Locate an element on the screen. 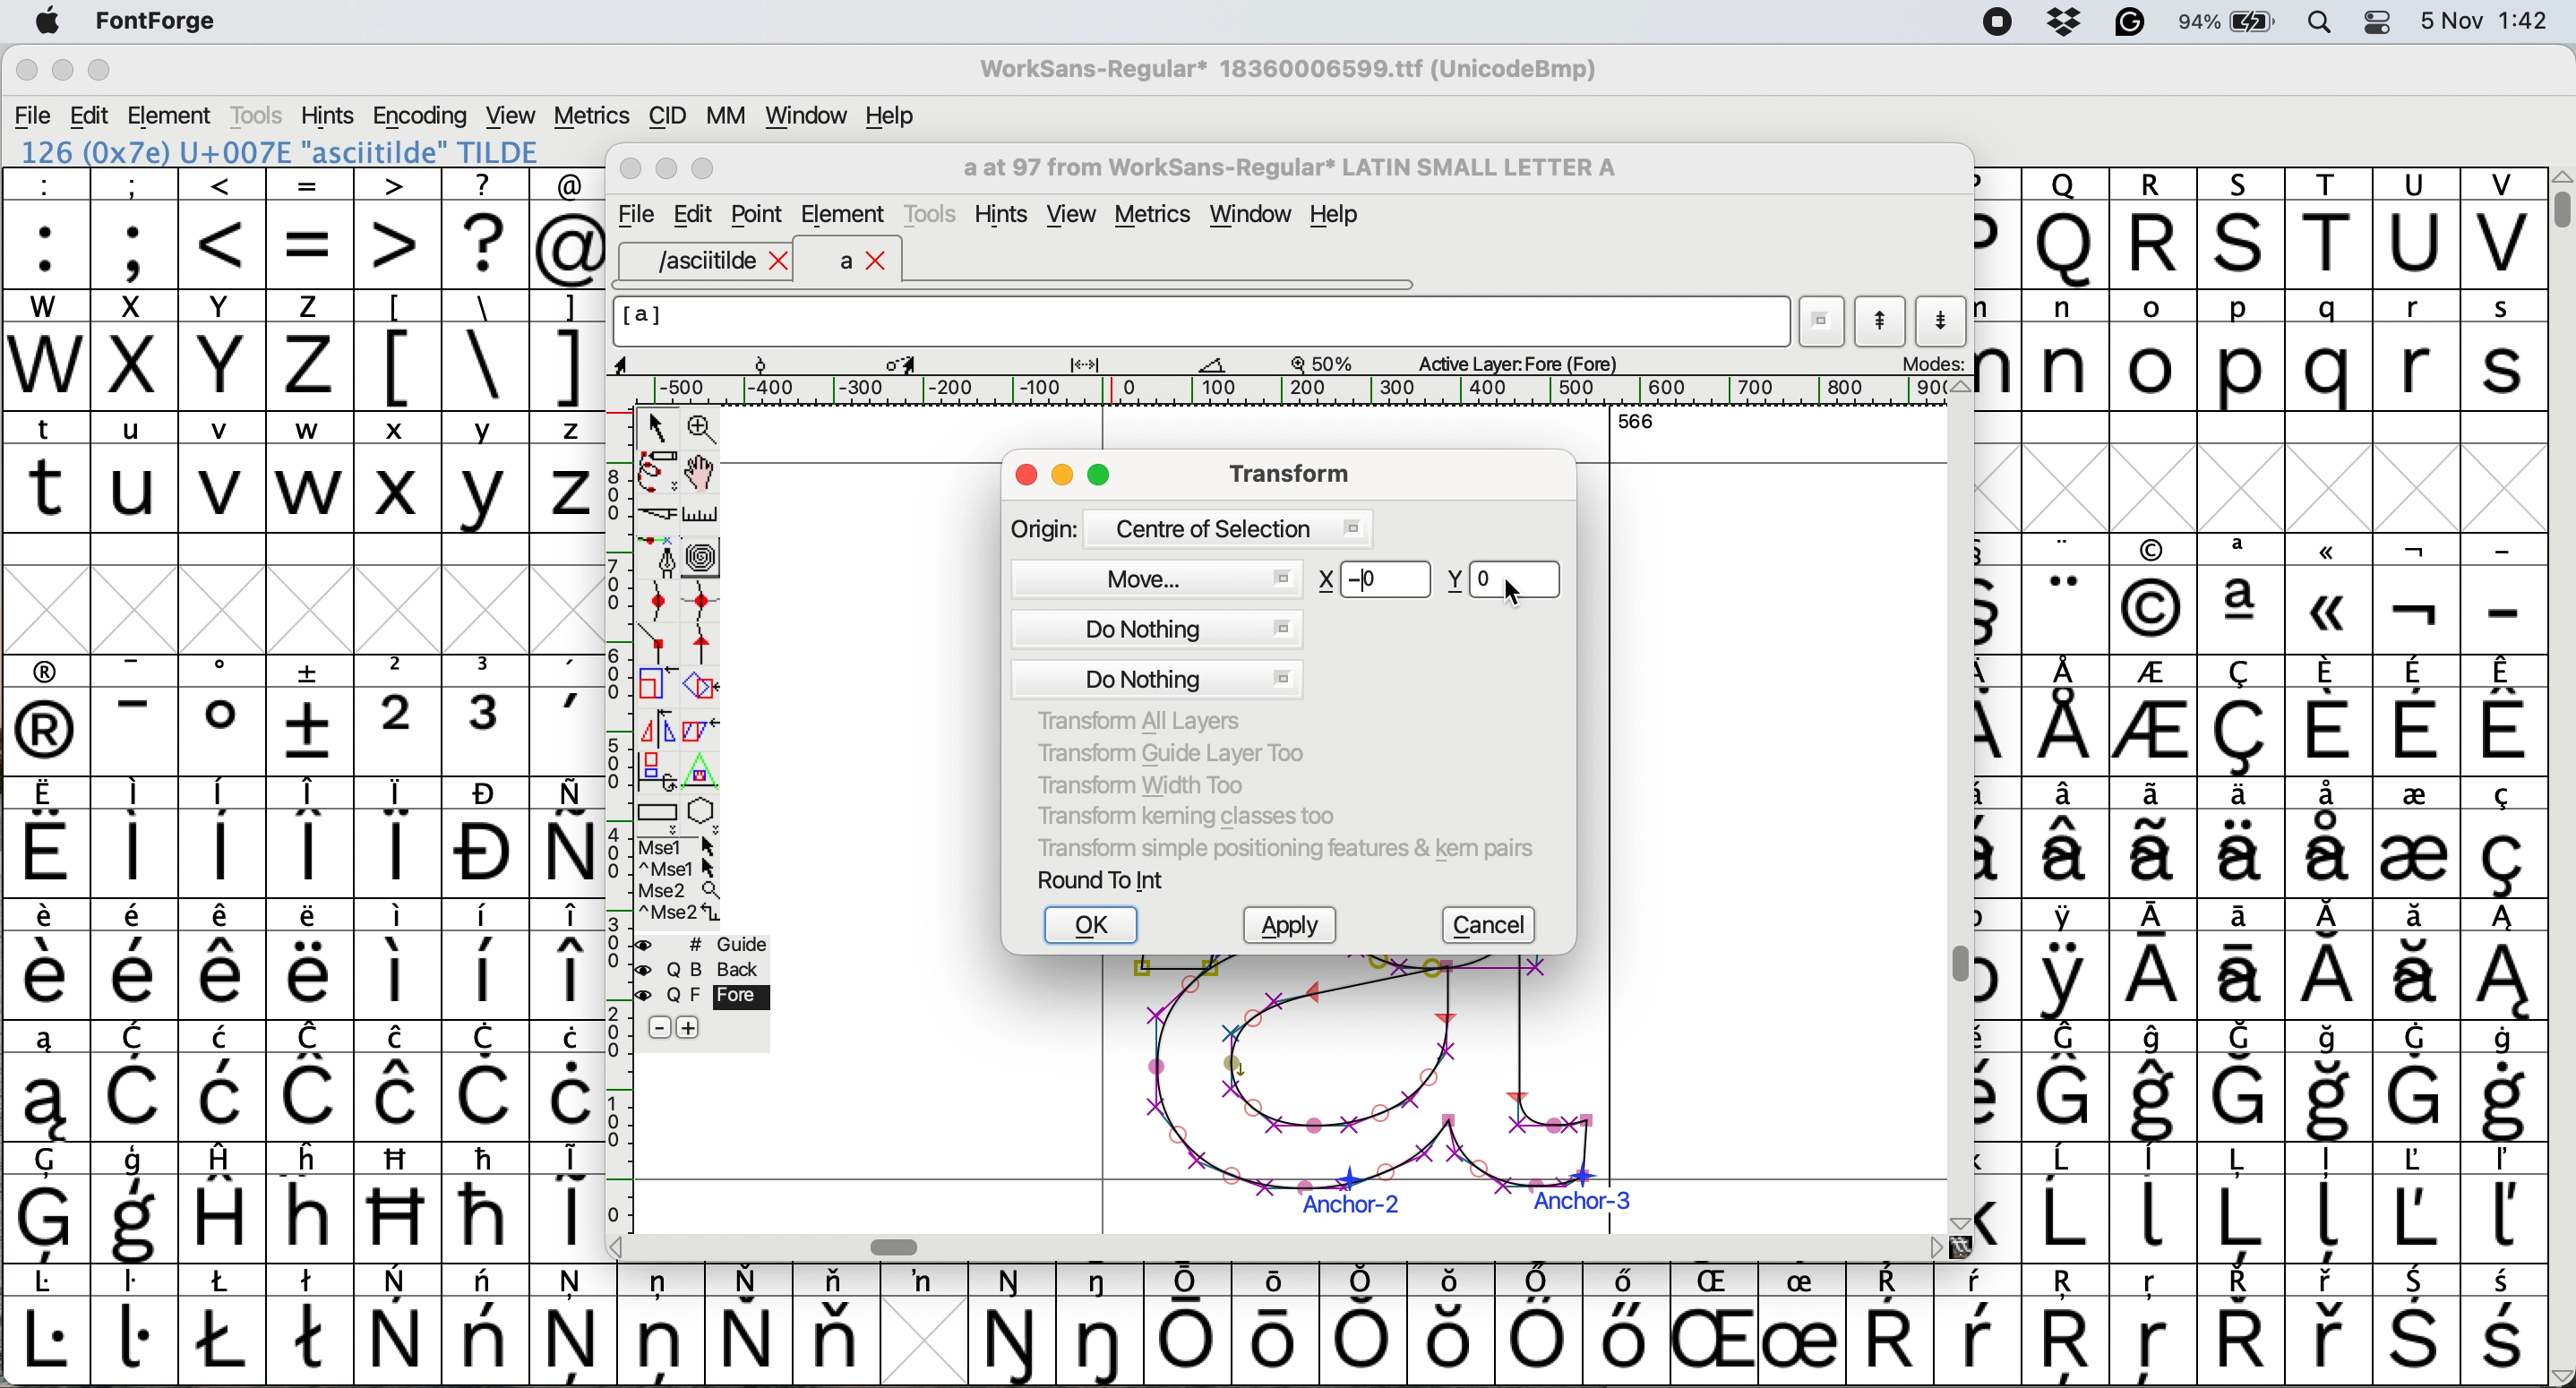 The width and height of the screenshot is (2576, 1388). symbol is located at coordinates (1978, 1325).